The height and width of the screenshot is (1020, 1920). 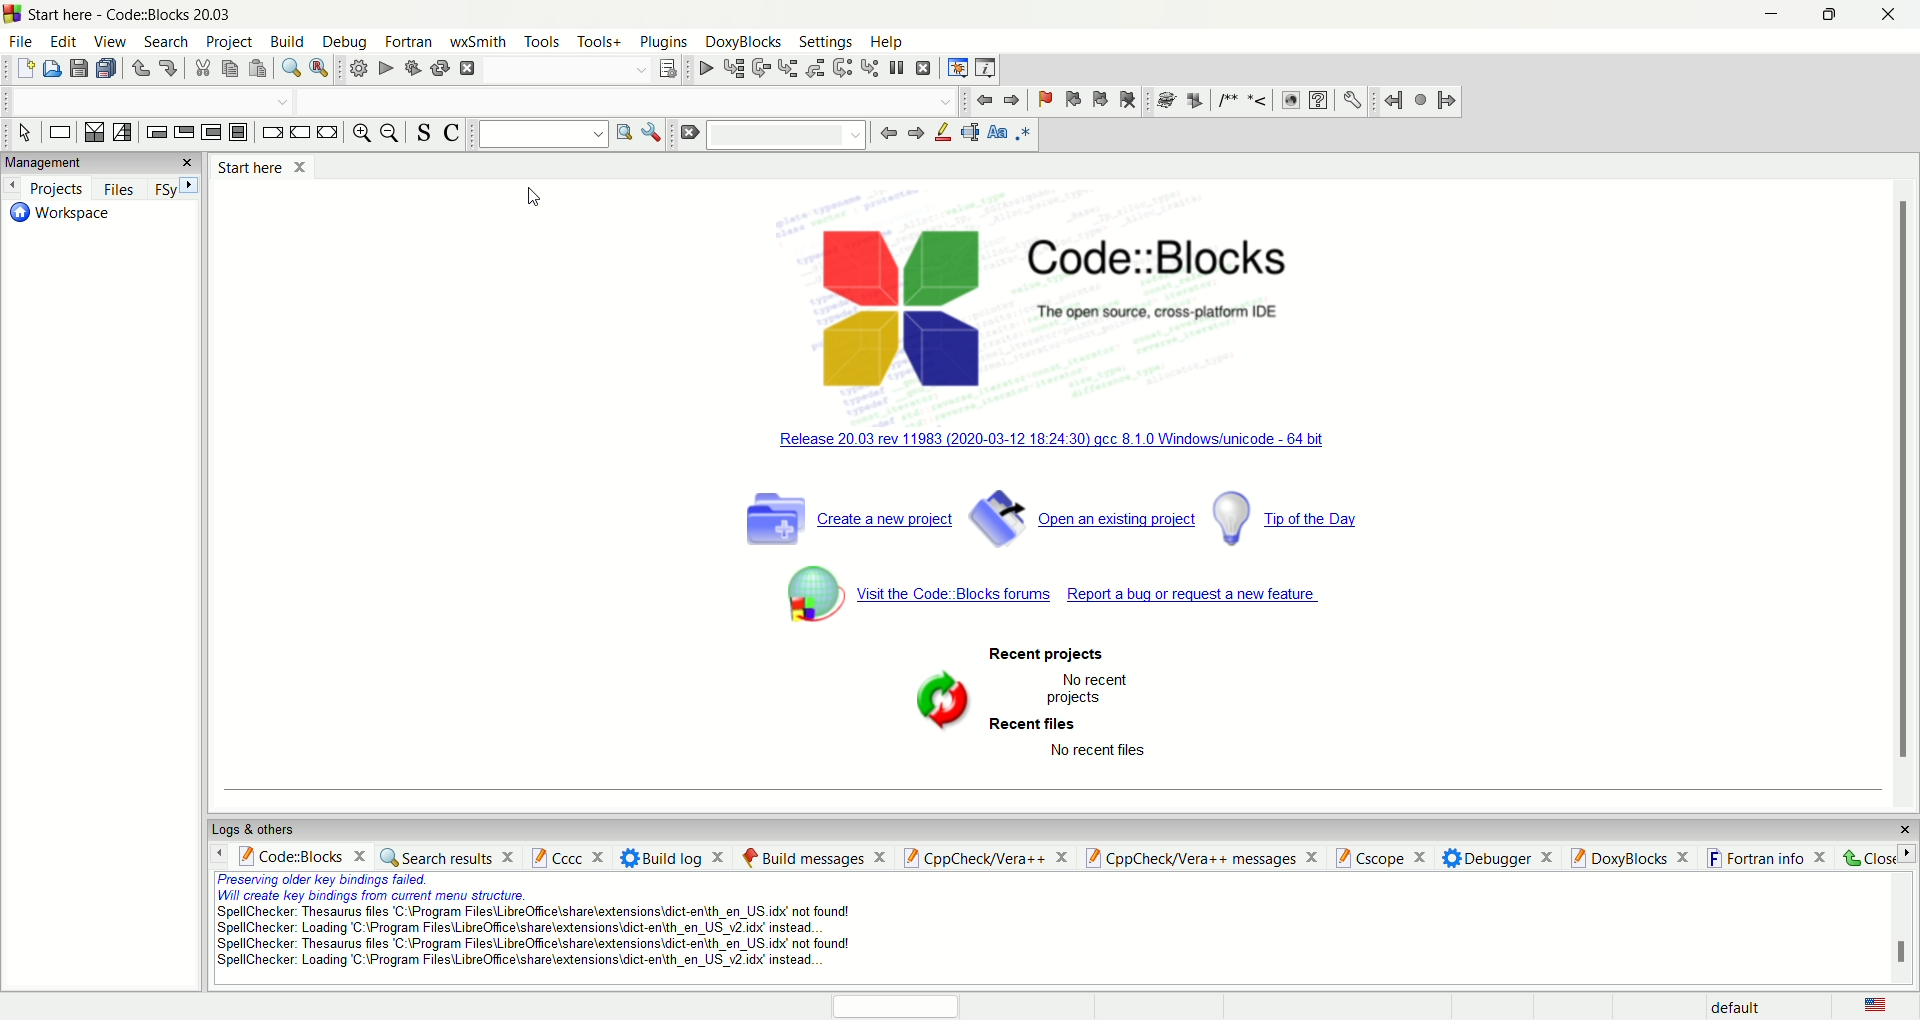 What do you see at coordinates (1012, 99) in the screenshot?
I see `jump forward` at bounding box center [1012, 99].